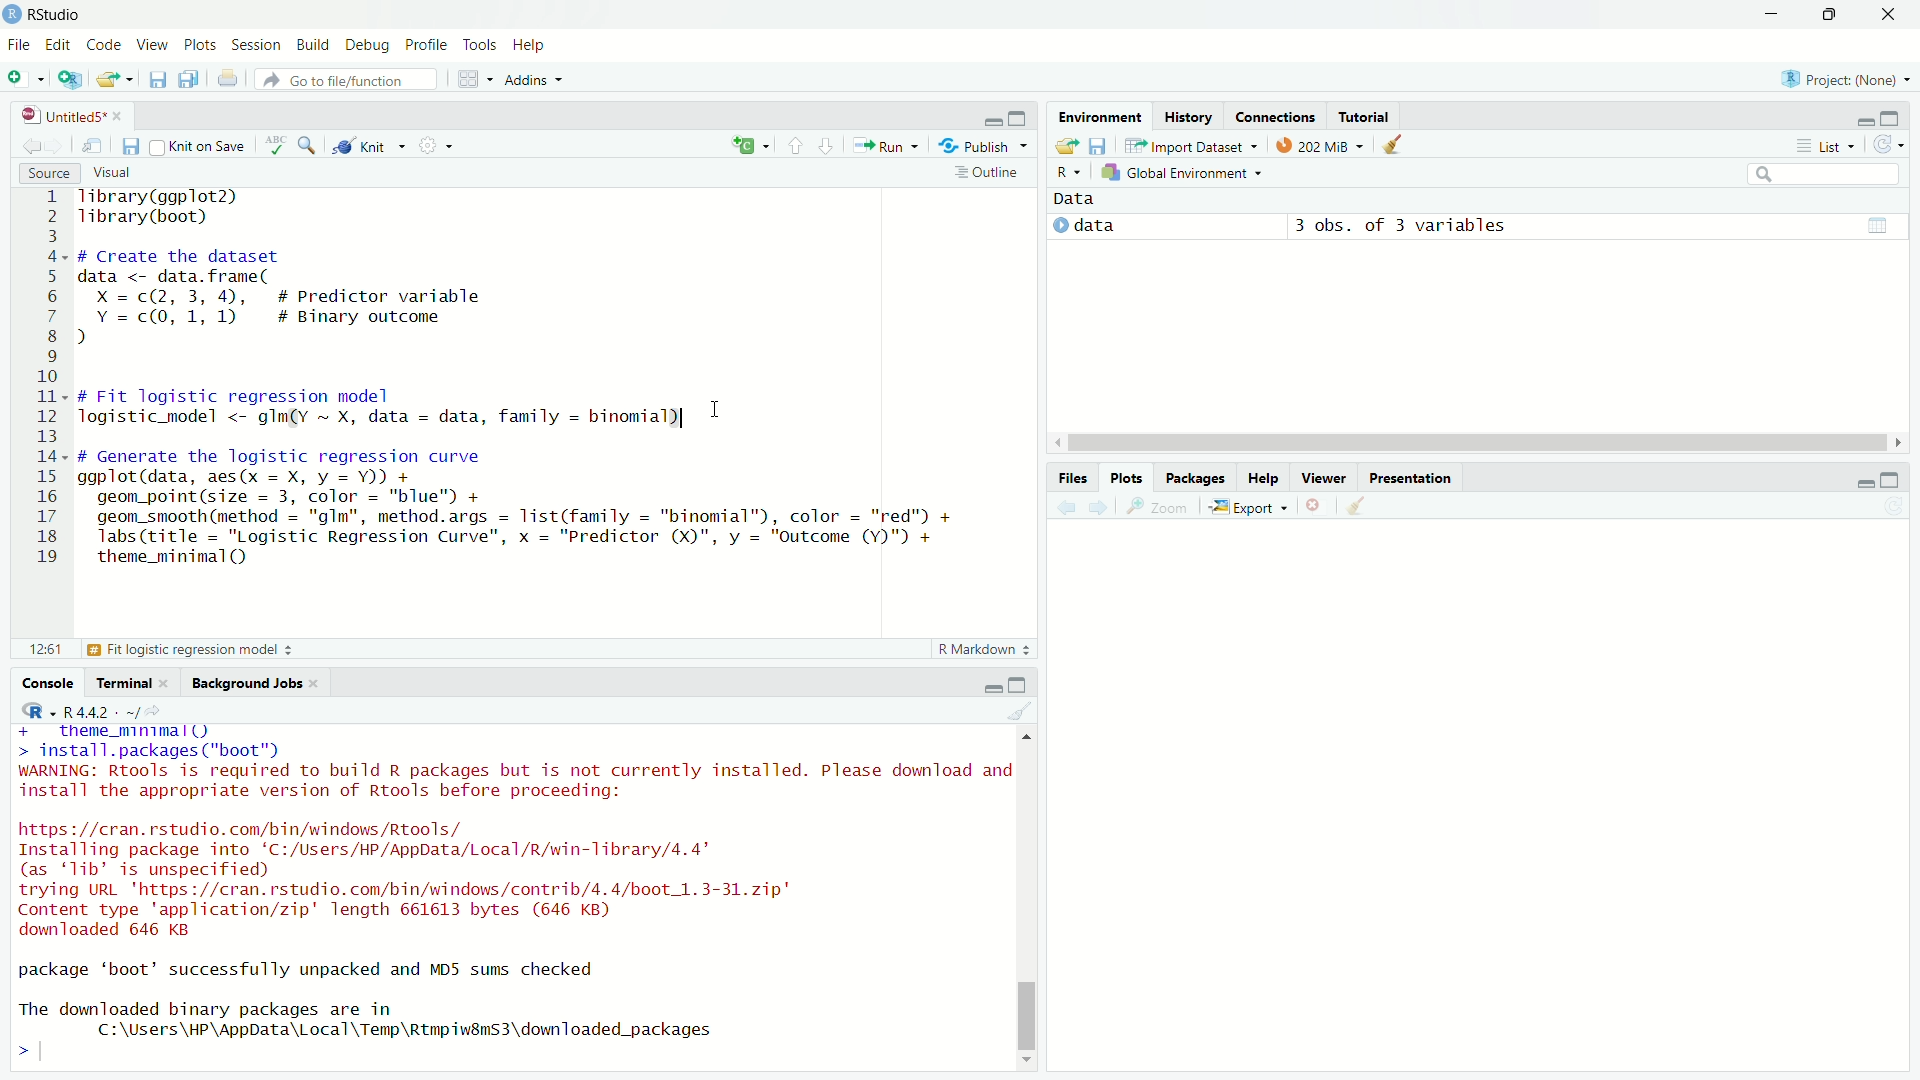  What do you see at coordinates (1075, 199) in the screenshot?
I see `Data` at bounding box center [1075, 199].